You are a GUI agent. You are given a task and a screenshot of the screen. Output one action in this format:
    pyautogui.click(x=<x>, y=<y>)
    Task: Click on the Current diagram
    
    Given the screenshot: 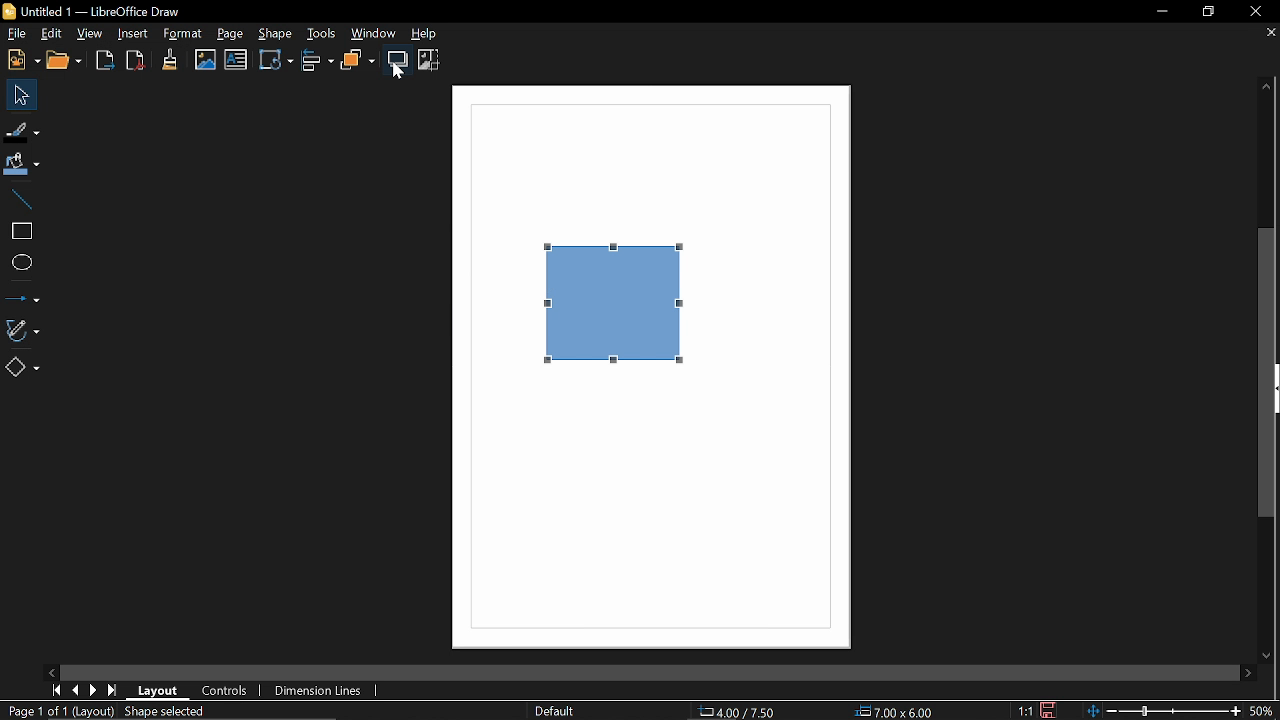 What is the action you would take?
    pyautogui.click(x=614, y=321)
    